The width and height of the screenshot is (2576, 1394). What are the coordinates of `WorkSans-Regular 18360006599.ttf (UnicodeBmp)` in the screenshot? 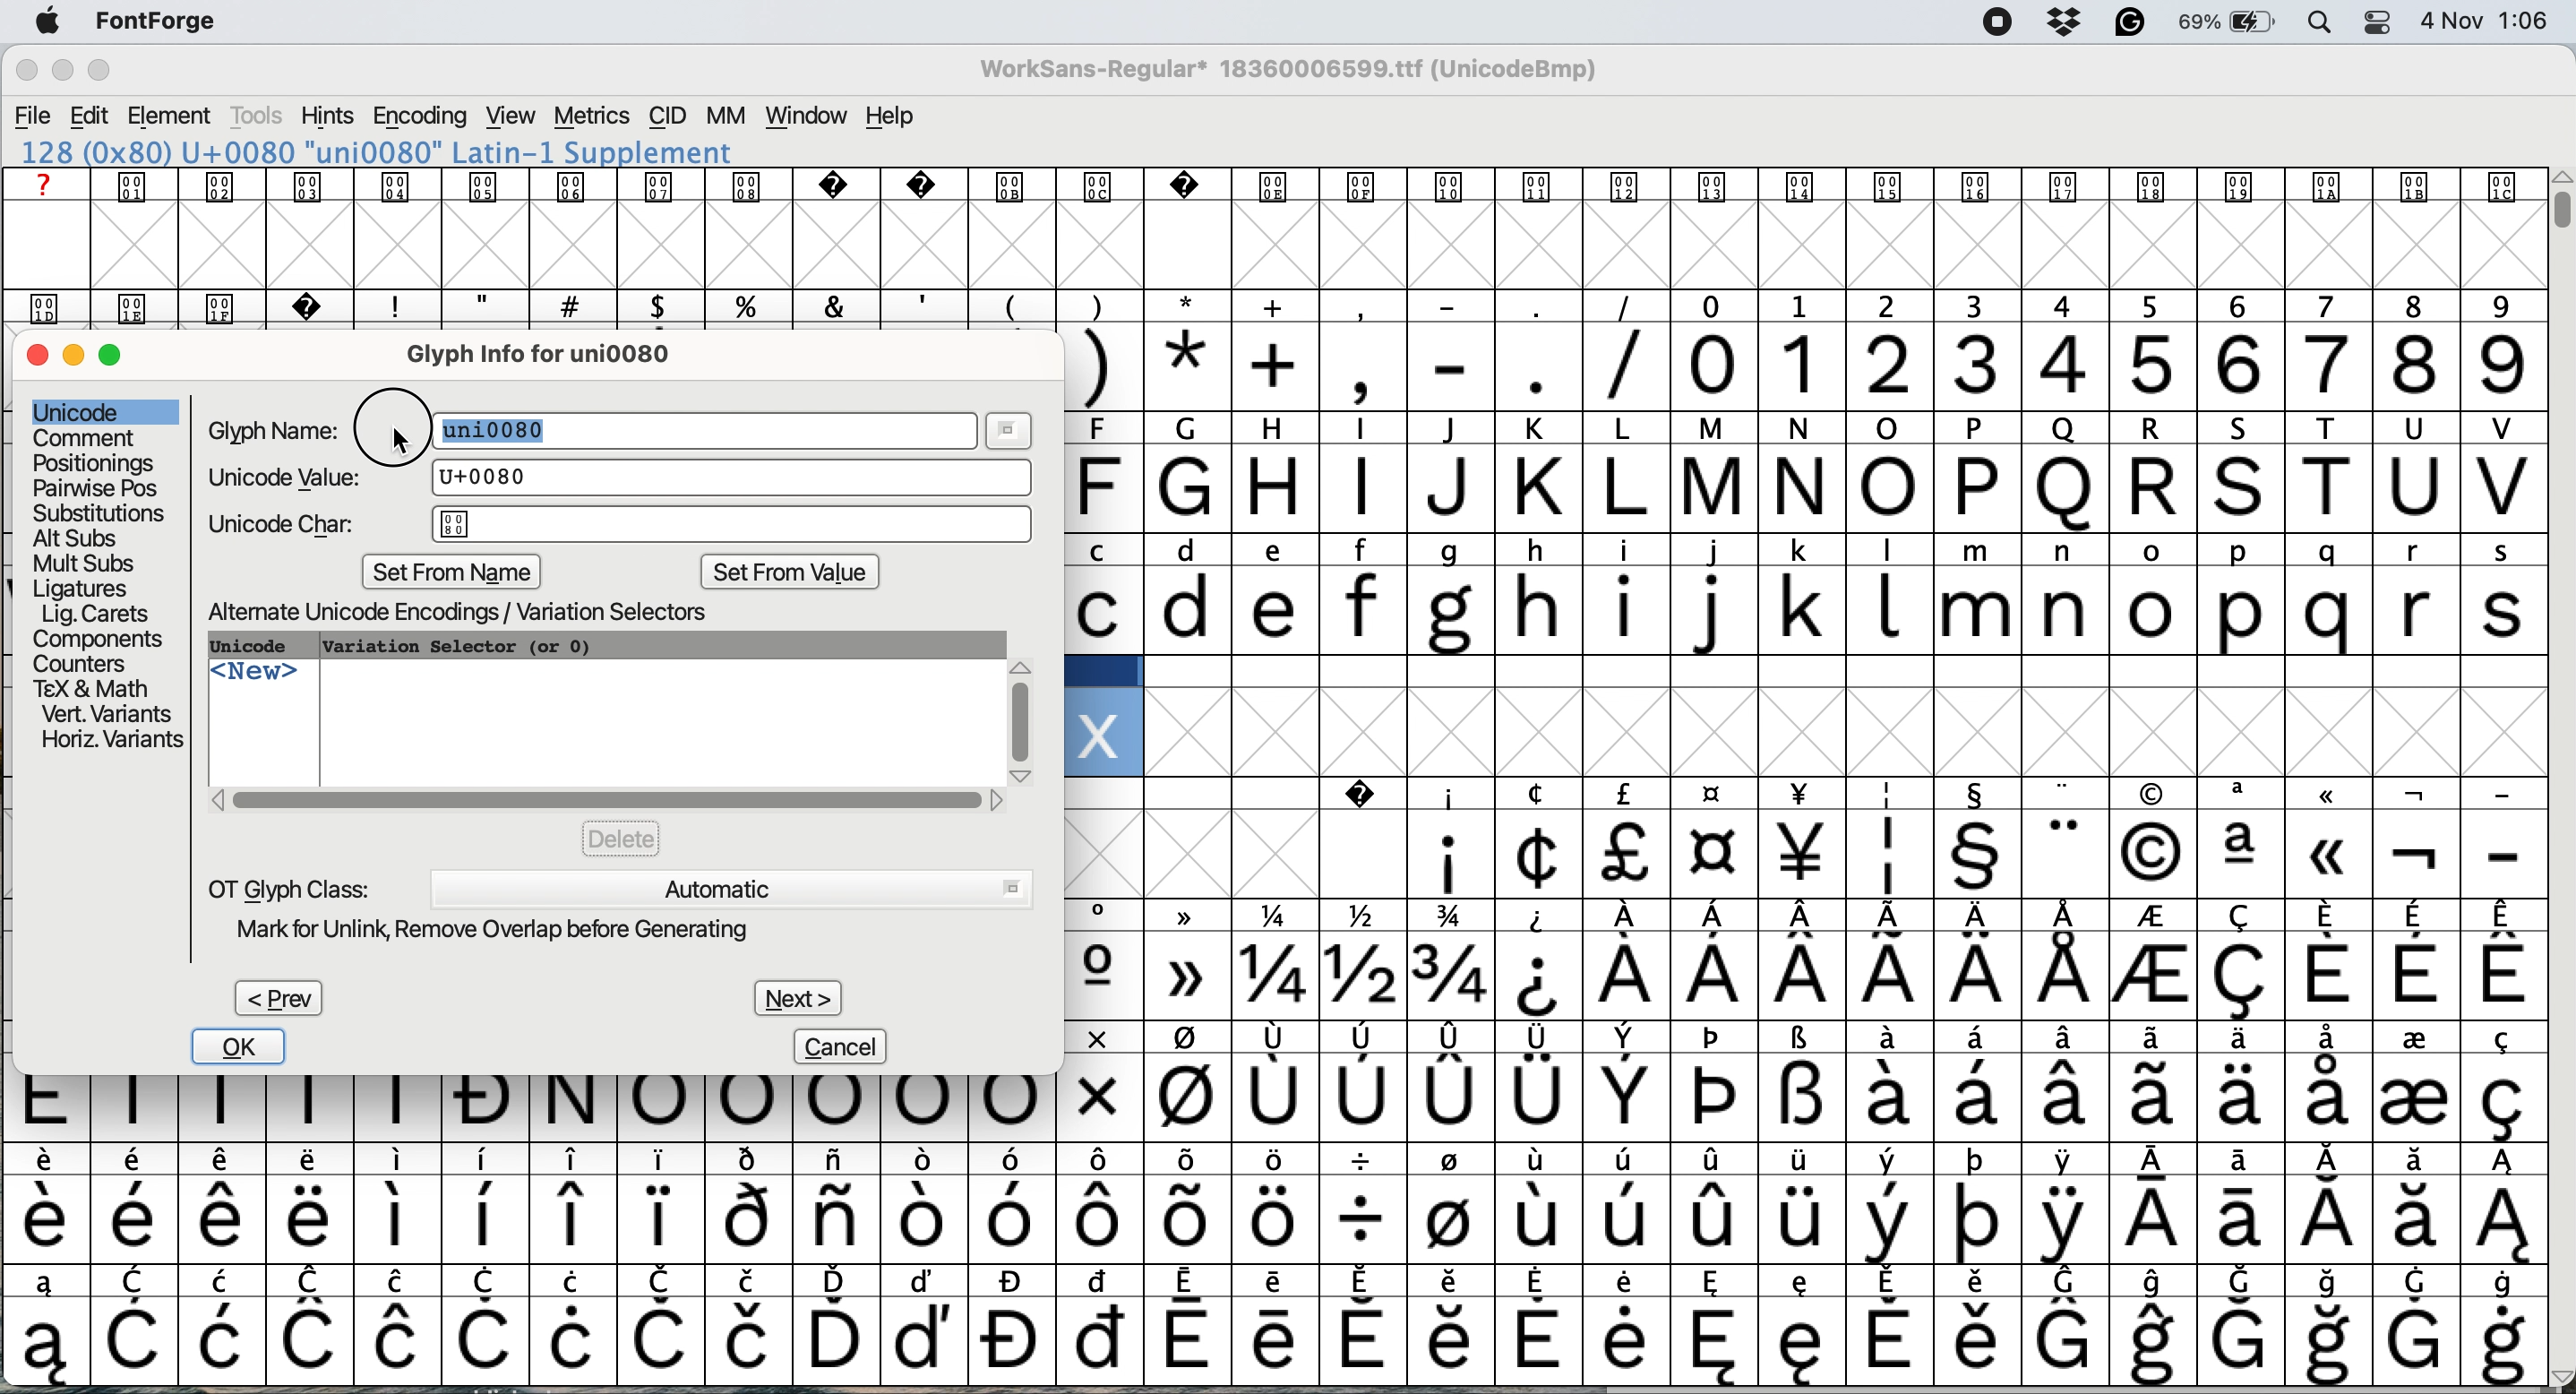 It's located at (1298, 74).